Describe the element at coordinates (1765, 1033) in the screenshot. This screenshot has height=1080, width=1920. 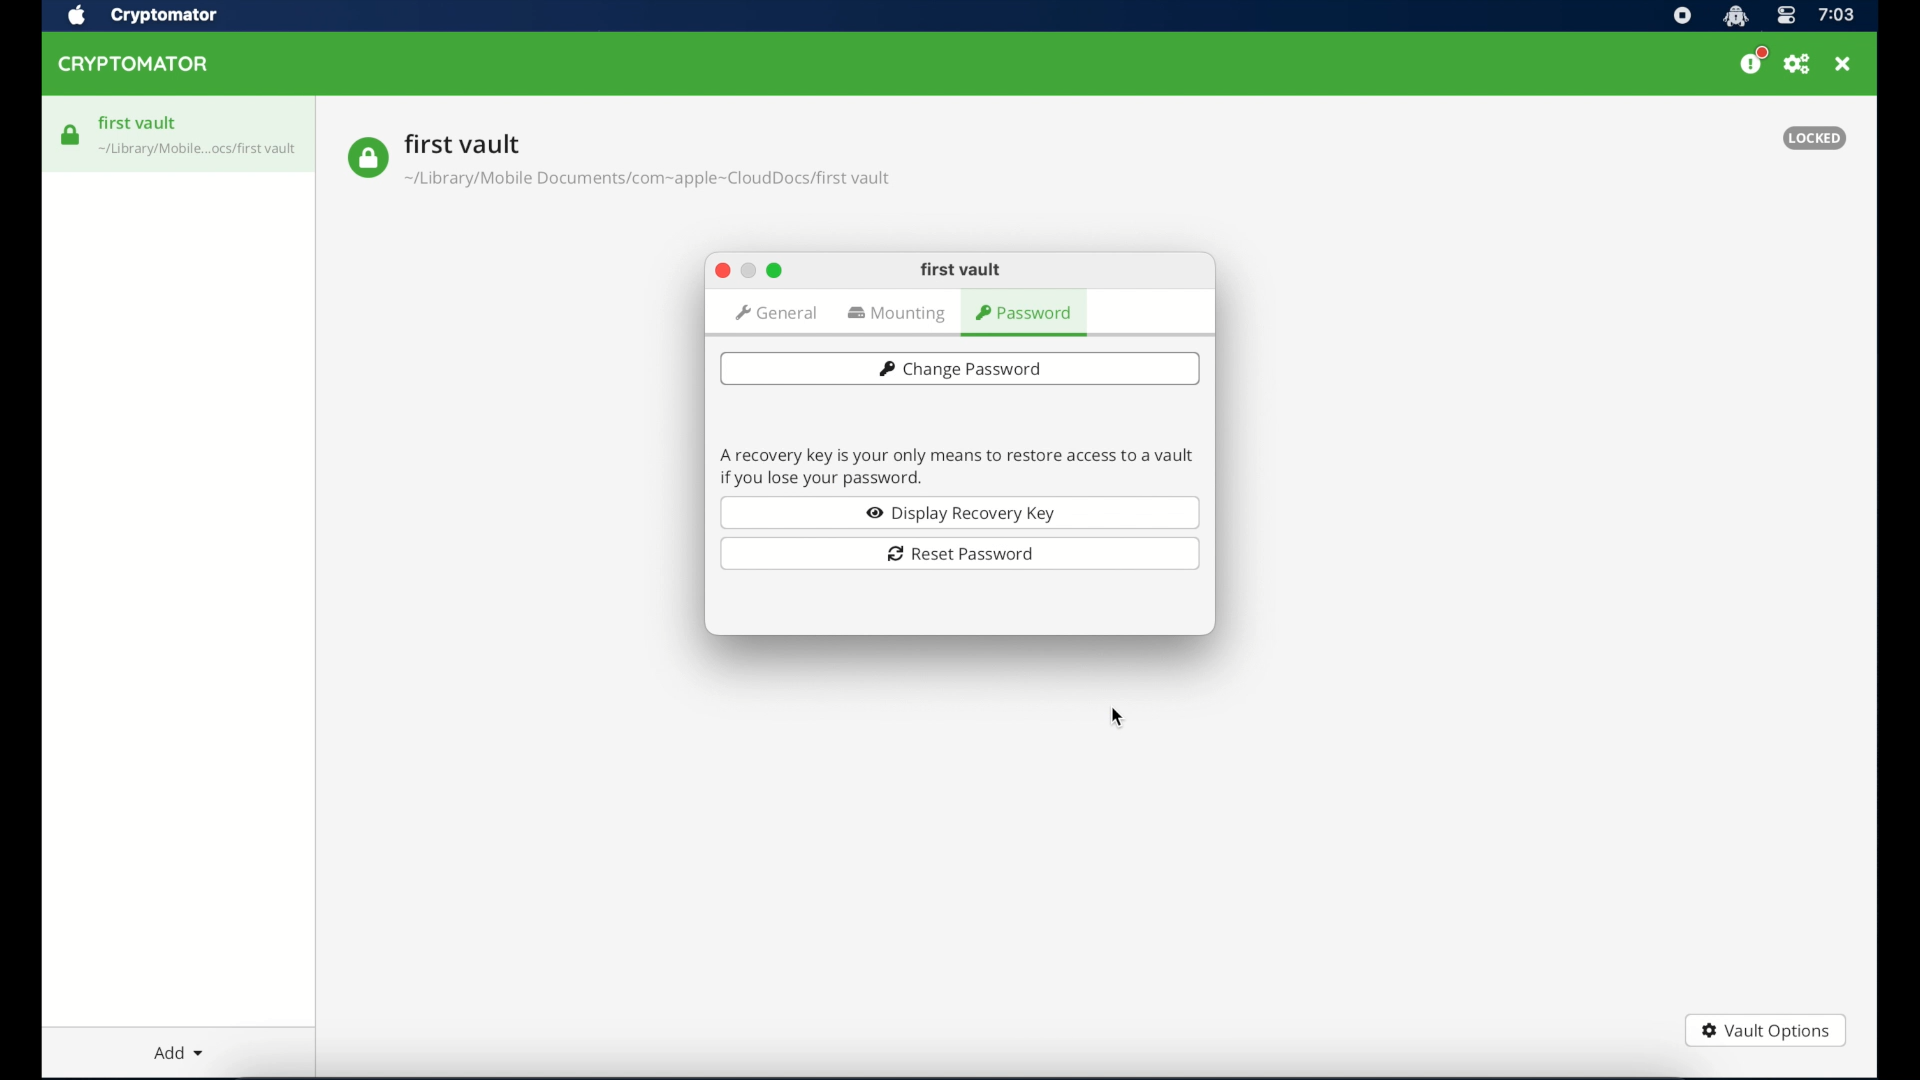
I see `vault options` at that location.